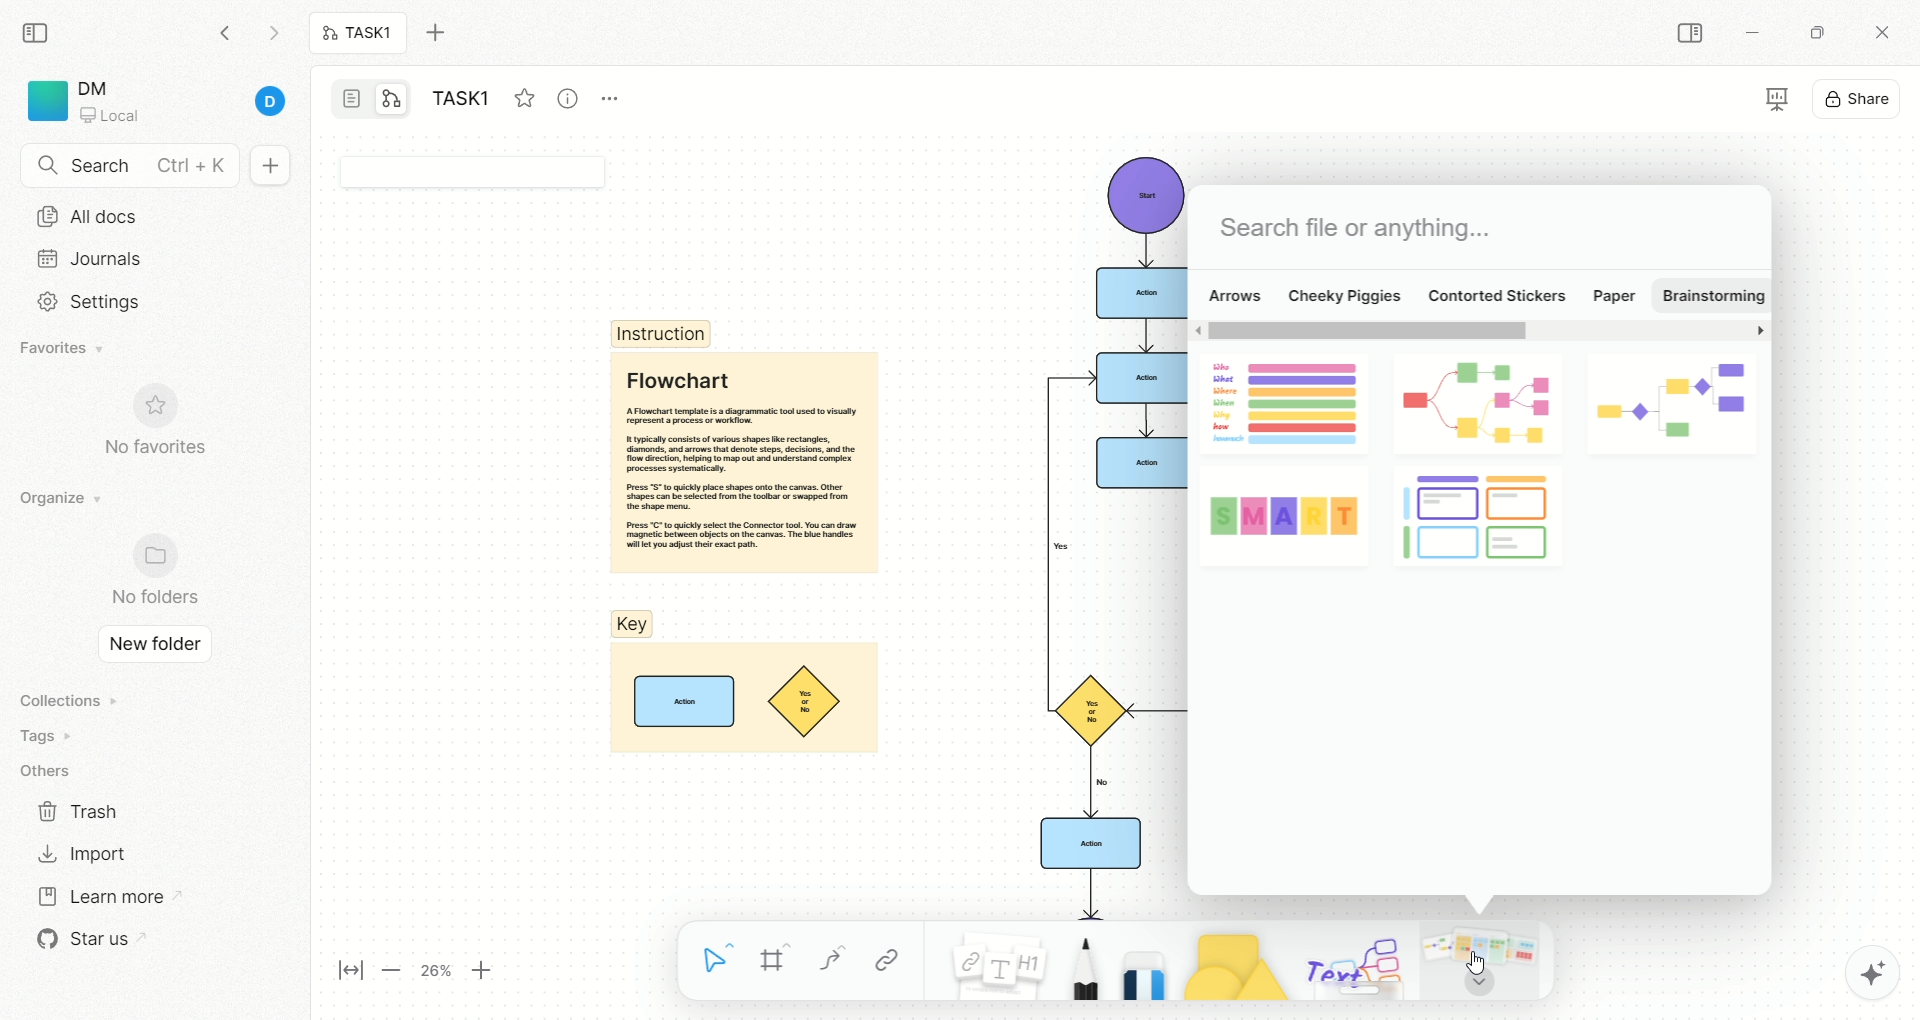 Image resolution: width=1920 pixels, height=1020 pixels. I want to click on shapes, so click(1225, 962).